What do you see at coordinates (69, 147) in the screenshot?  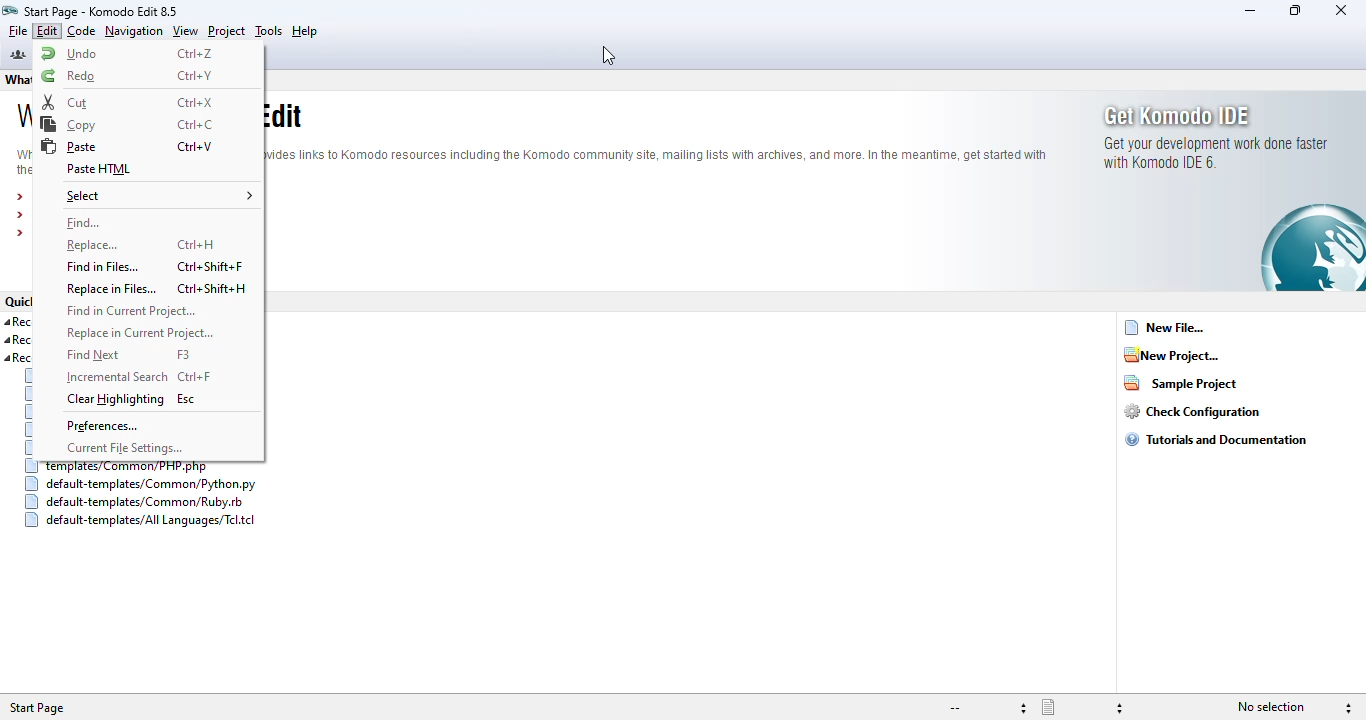 I see `paste` at bounding box center [69, 147].